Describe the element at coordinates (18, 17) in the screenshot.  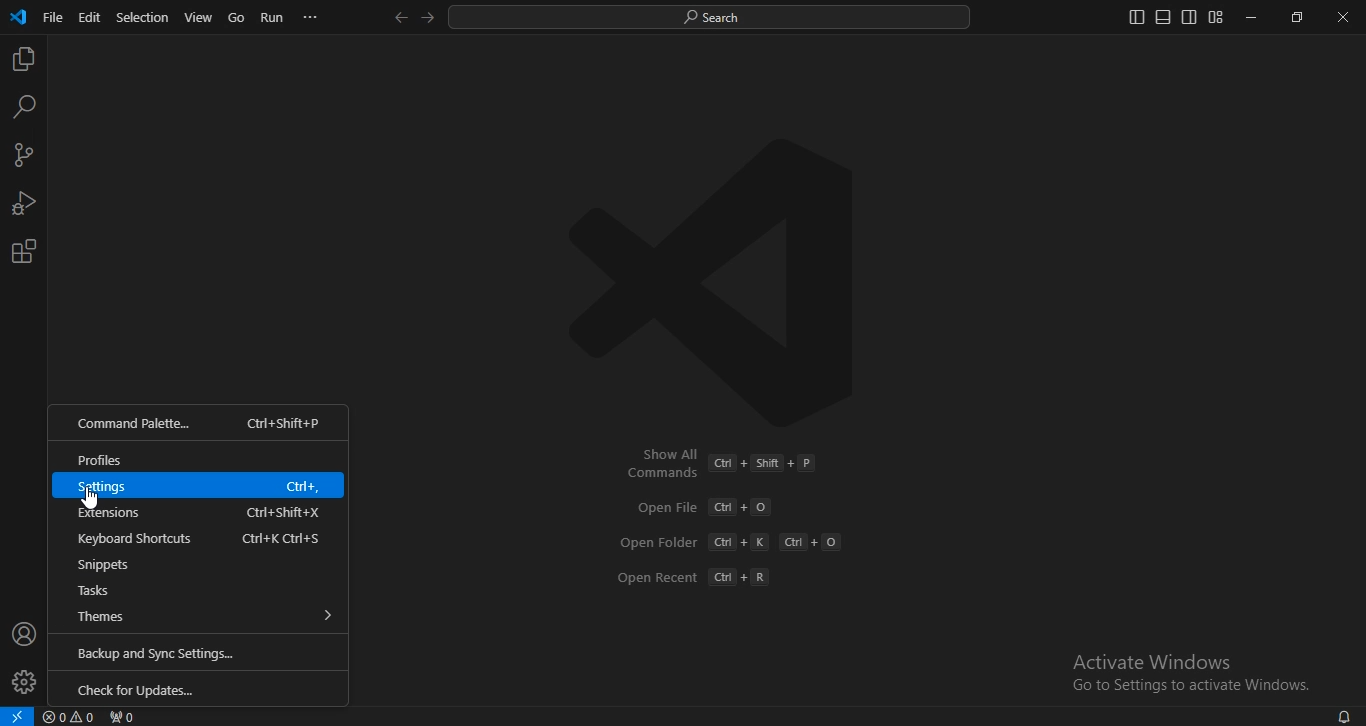
I see `VSCode` at that location.